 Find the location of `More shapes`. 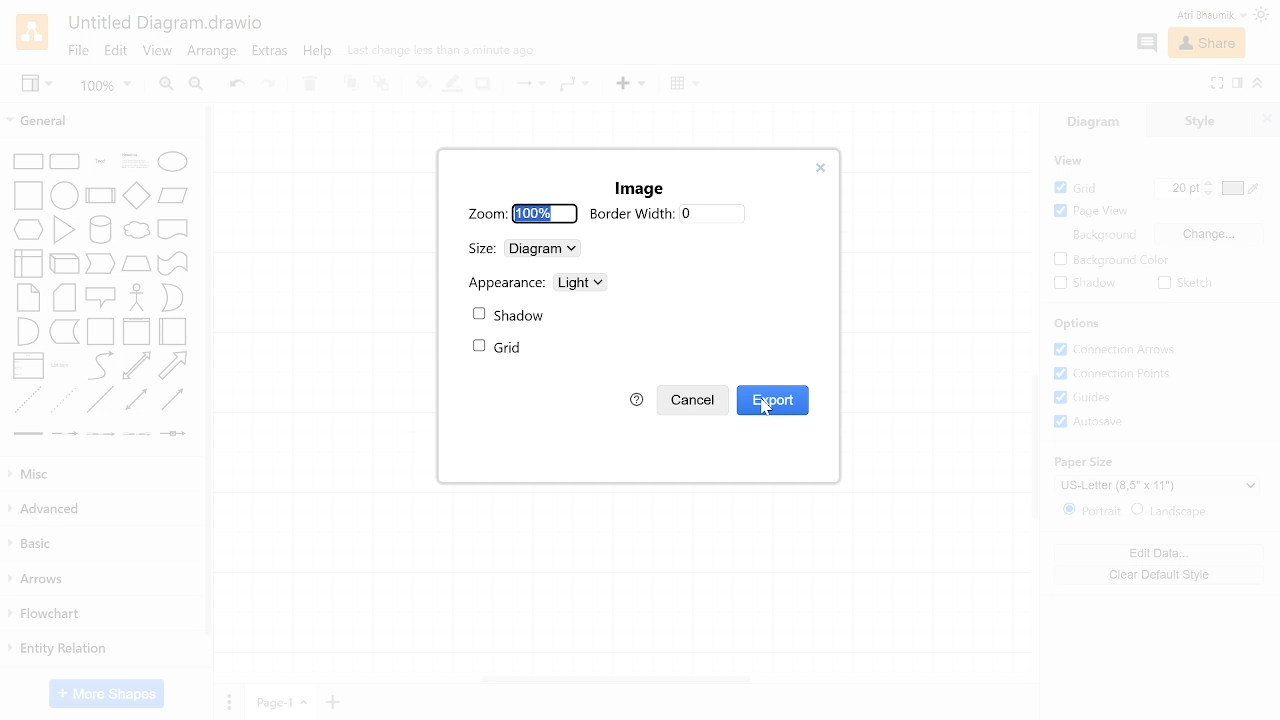

More shapes is located at coordinates (108, 692).